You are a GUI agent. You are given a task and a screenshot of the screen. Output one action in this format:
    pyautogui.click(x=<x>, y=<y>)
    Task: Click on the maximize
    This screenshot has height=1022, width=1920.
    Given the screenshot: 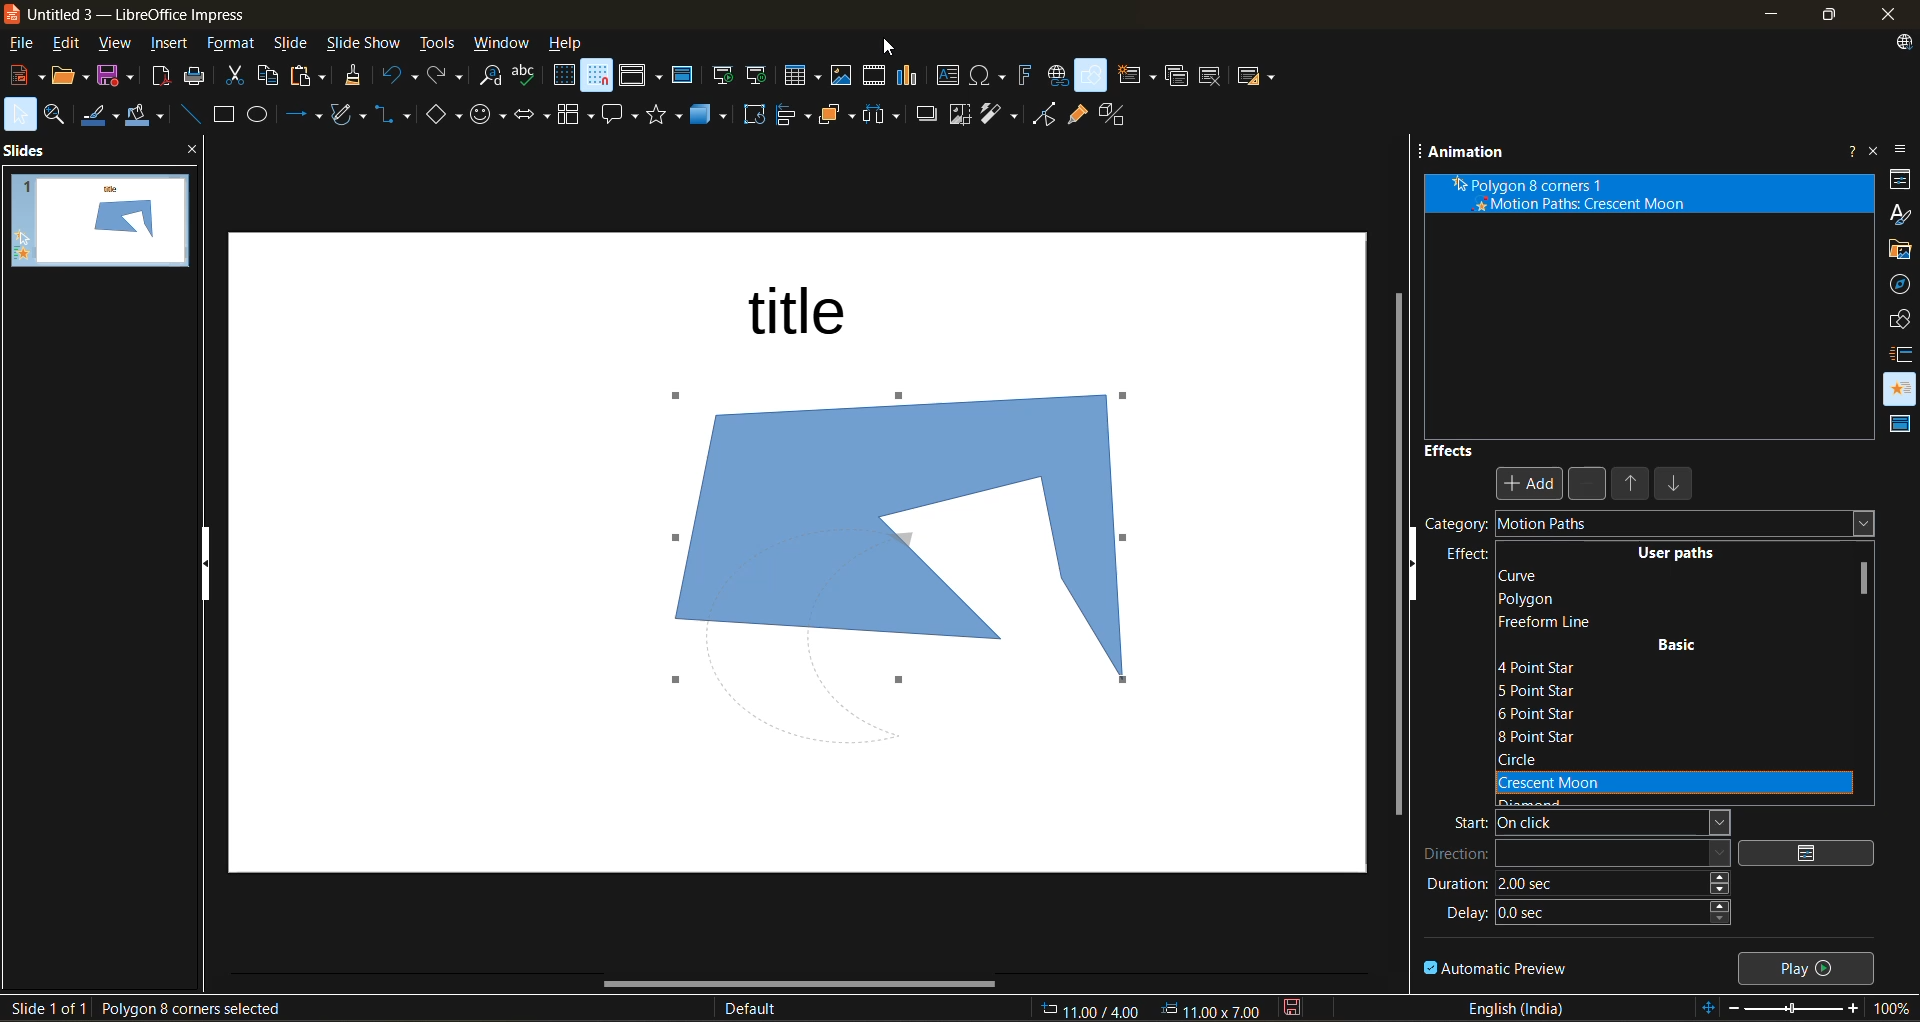 What is the action you would take?
    pyautogui.click(x=1822, y=16)
    